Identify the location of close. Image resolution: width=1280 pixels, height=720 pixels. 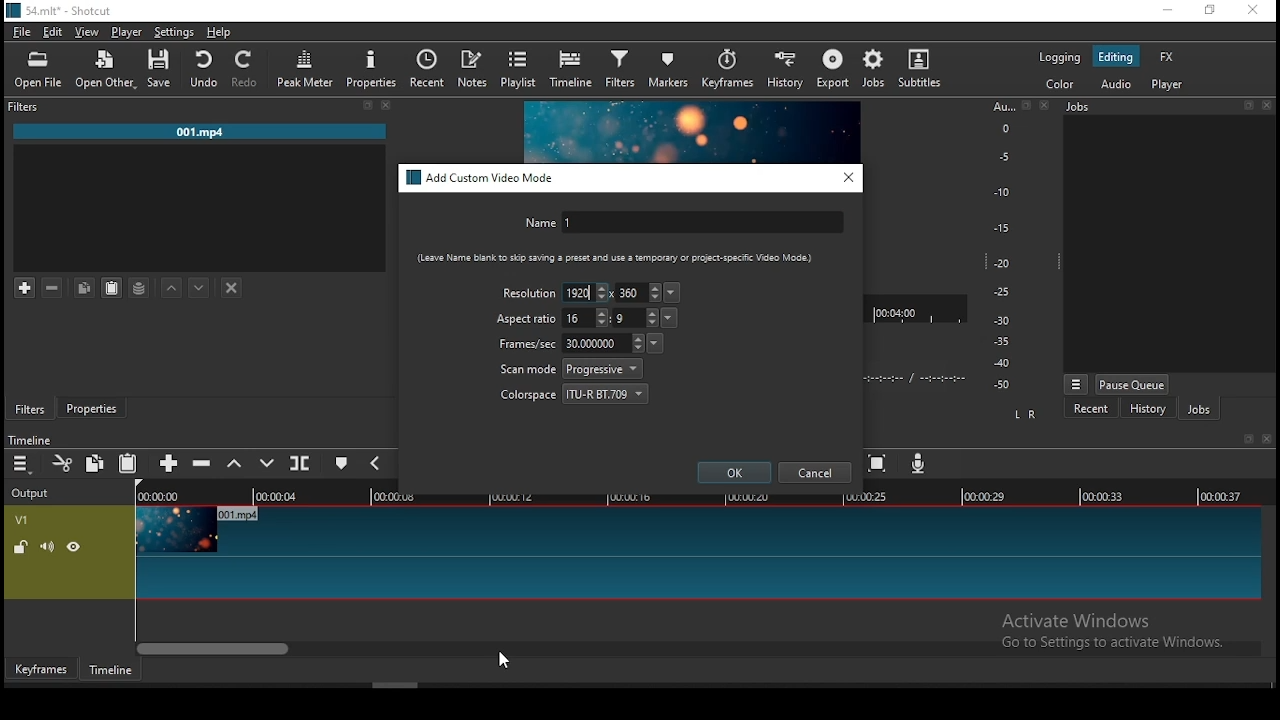
(387, 105).